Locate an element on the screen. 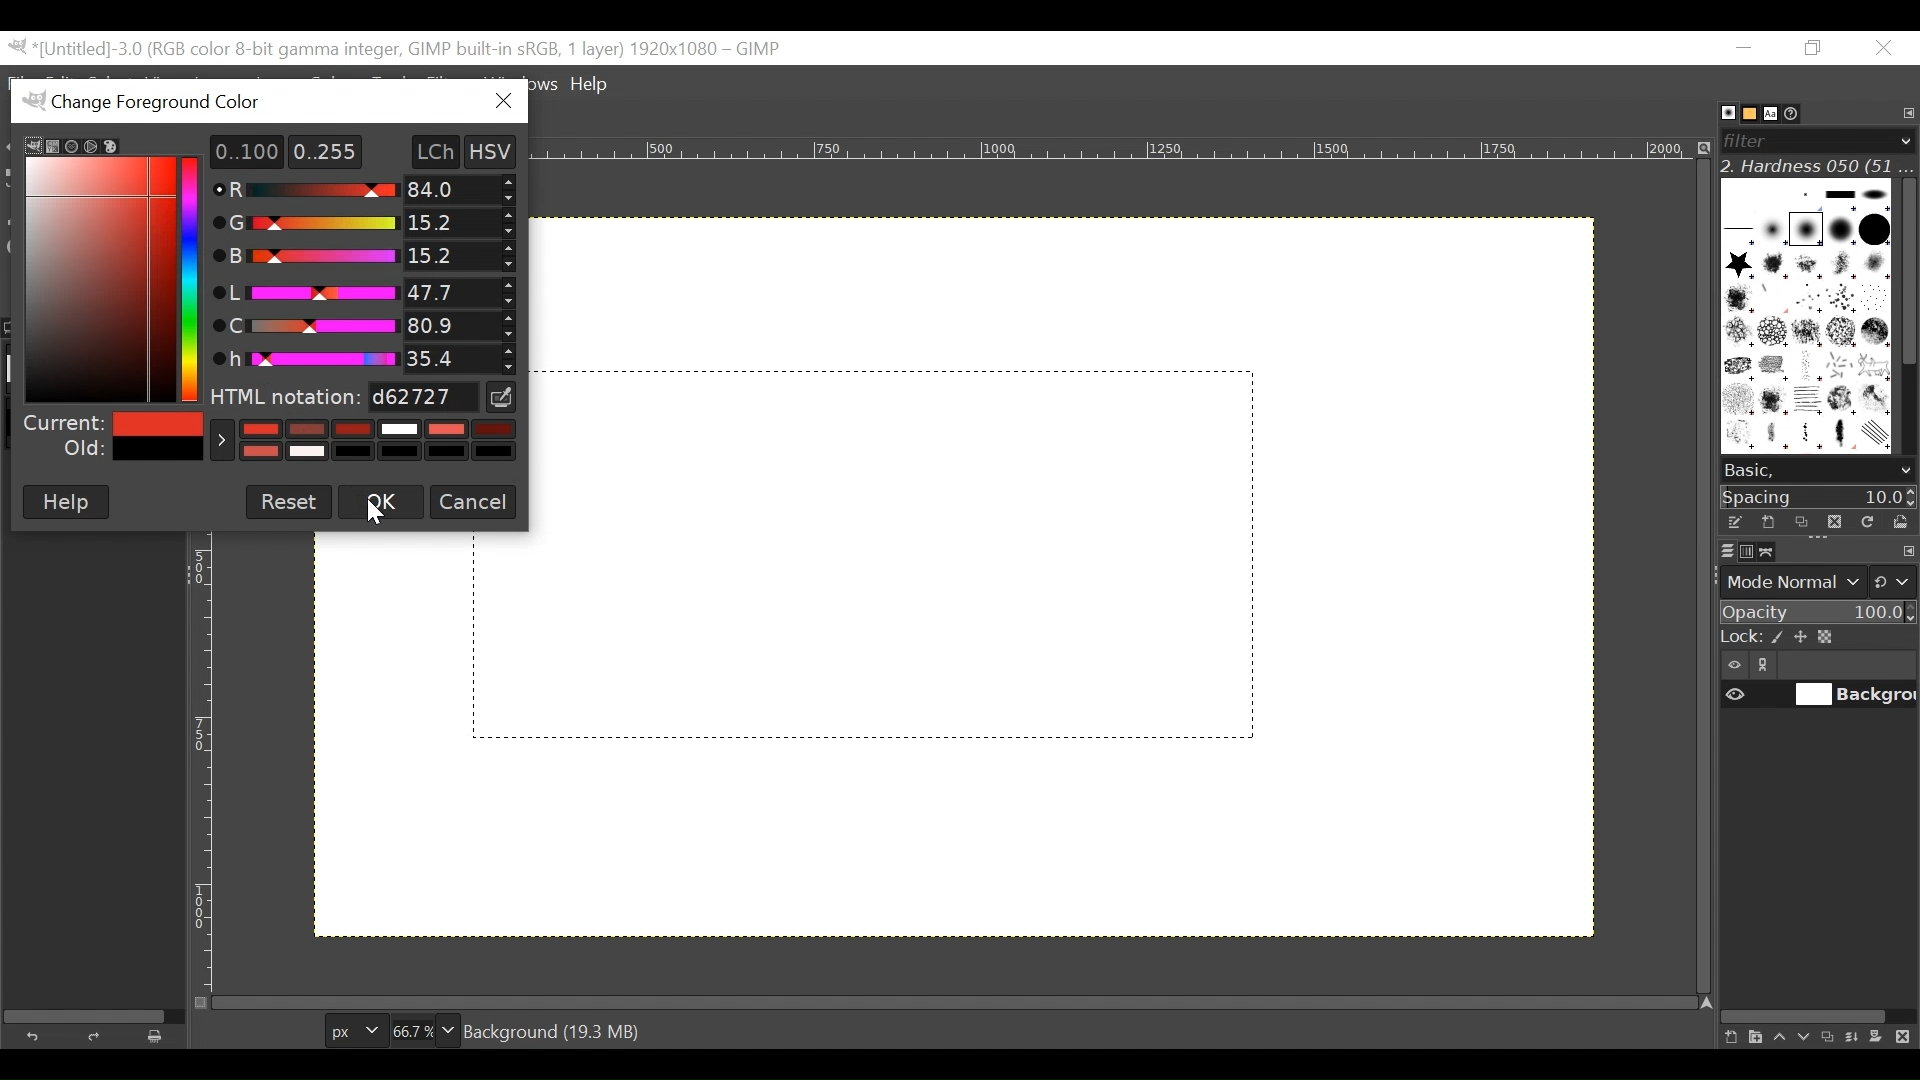 Image resolution: width=1920 pixels, height=1080 pixels. Close is located at coordinates (1882, 49).